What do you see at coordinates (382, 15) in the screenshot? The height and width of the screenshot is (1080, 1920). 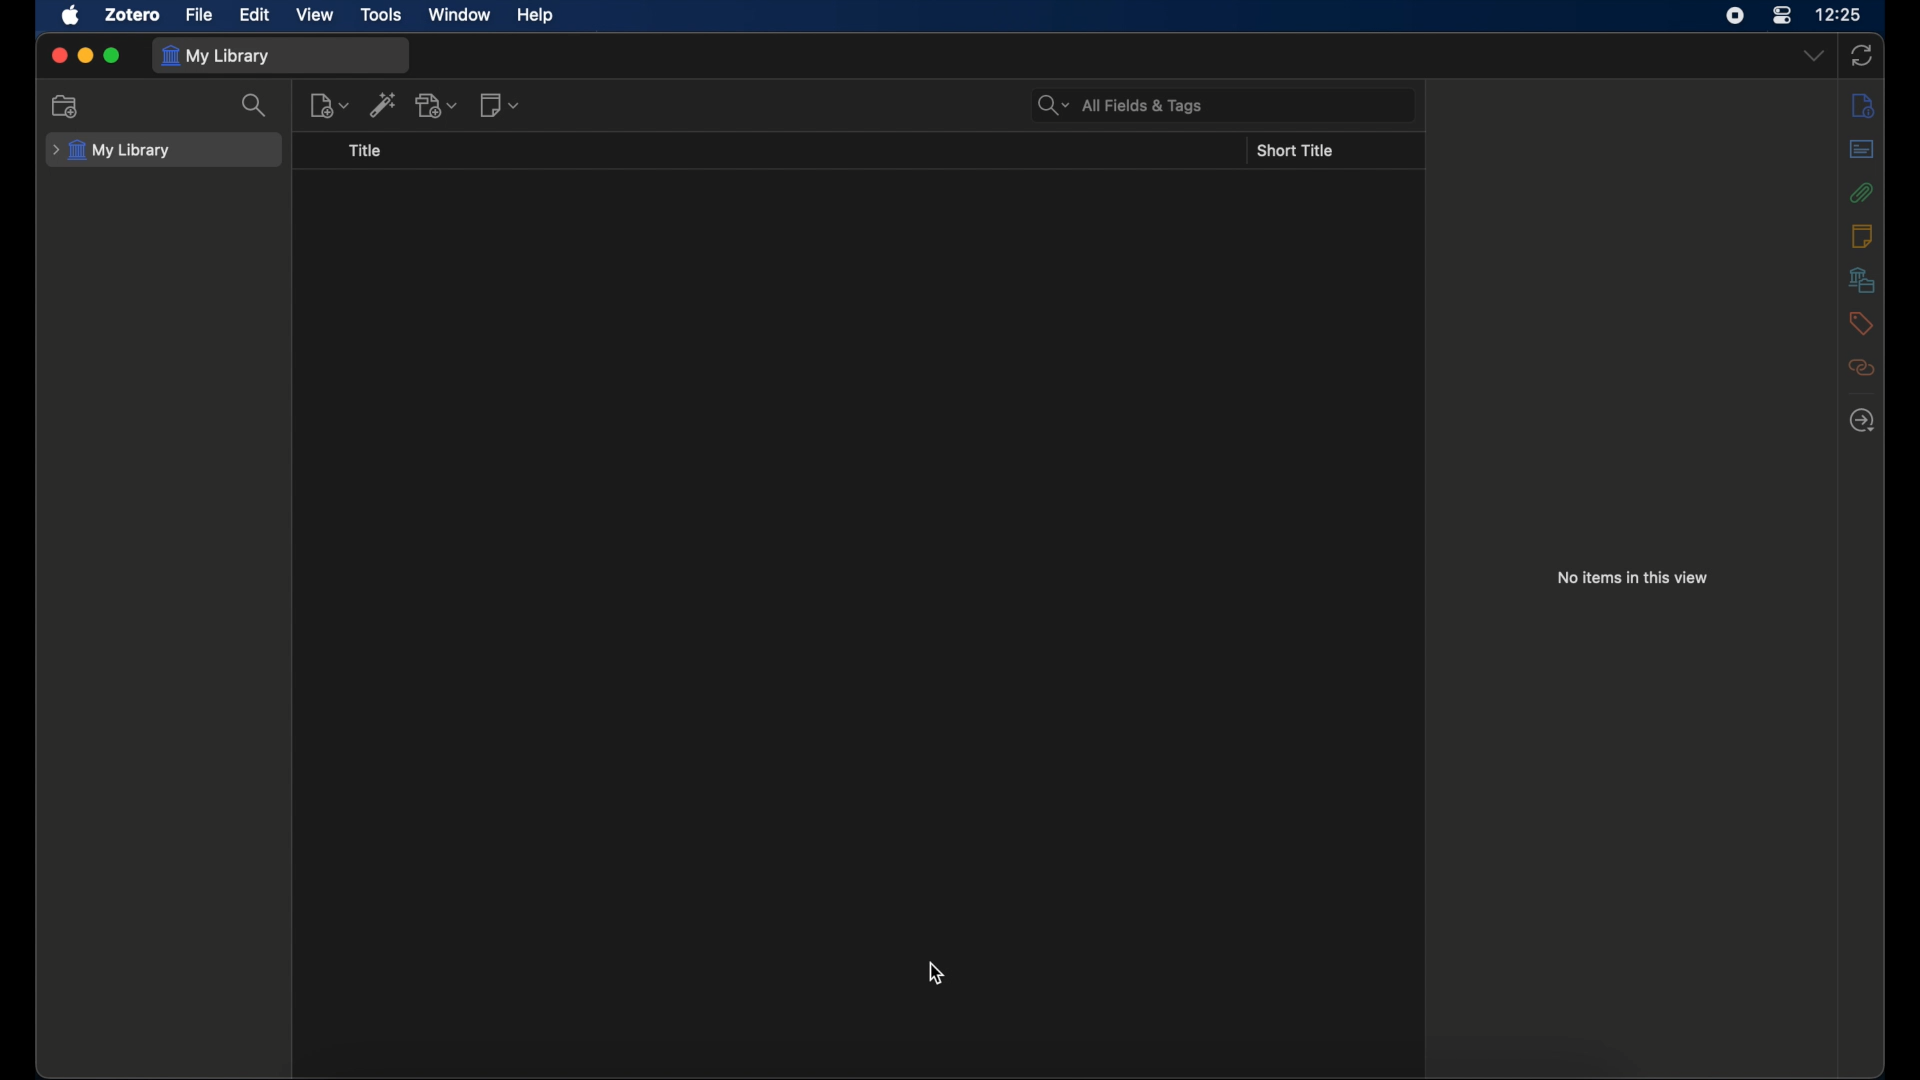 I see `tools` at bounding box center [382, 15].